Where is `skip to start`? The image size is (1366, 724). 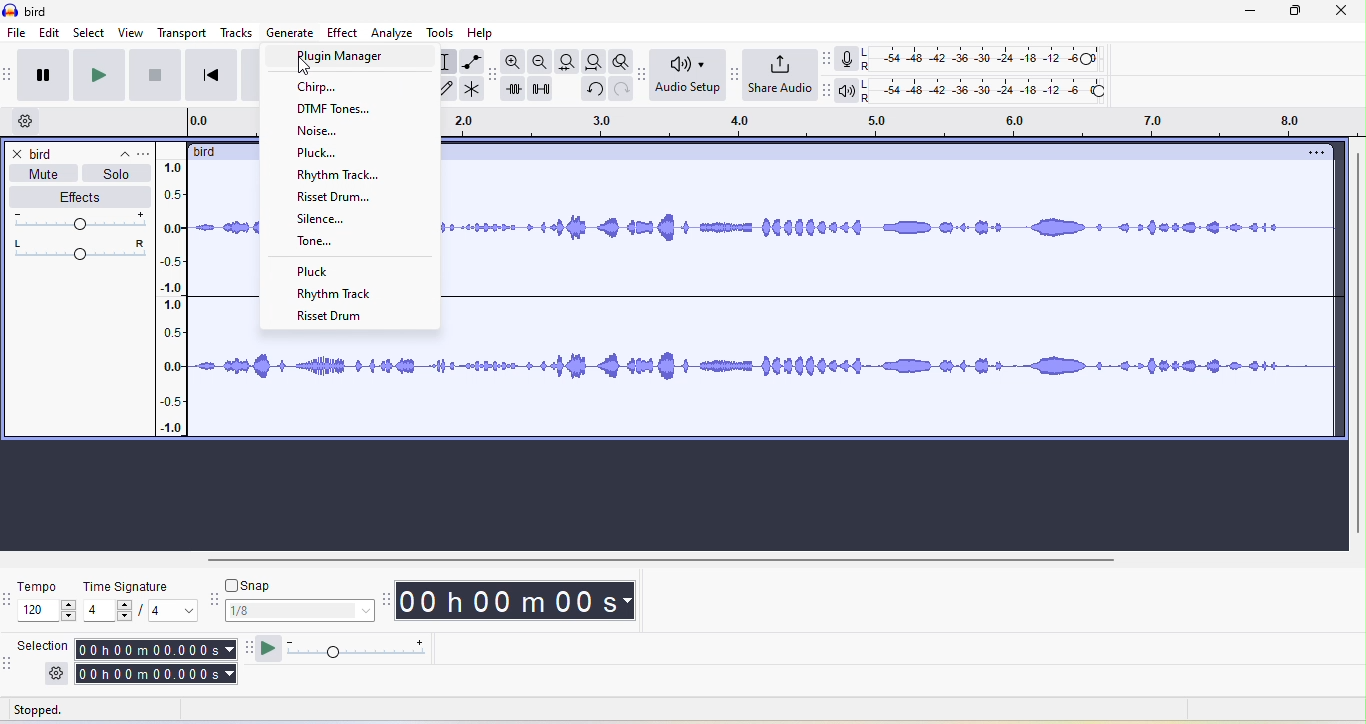
skip to start is located at coordinates (207, 75).